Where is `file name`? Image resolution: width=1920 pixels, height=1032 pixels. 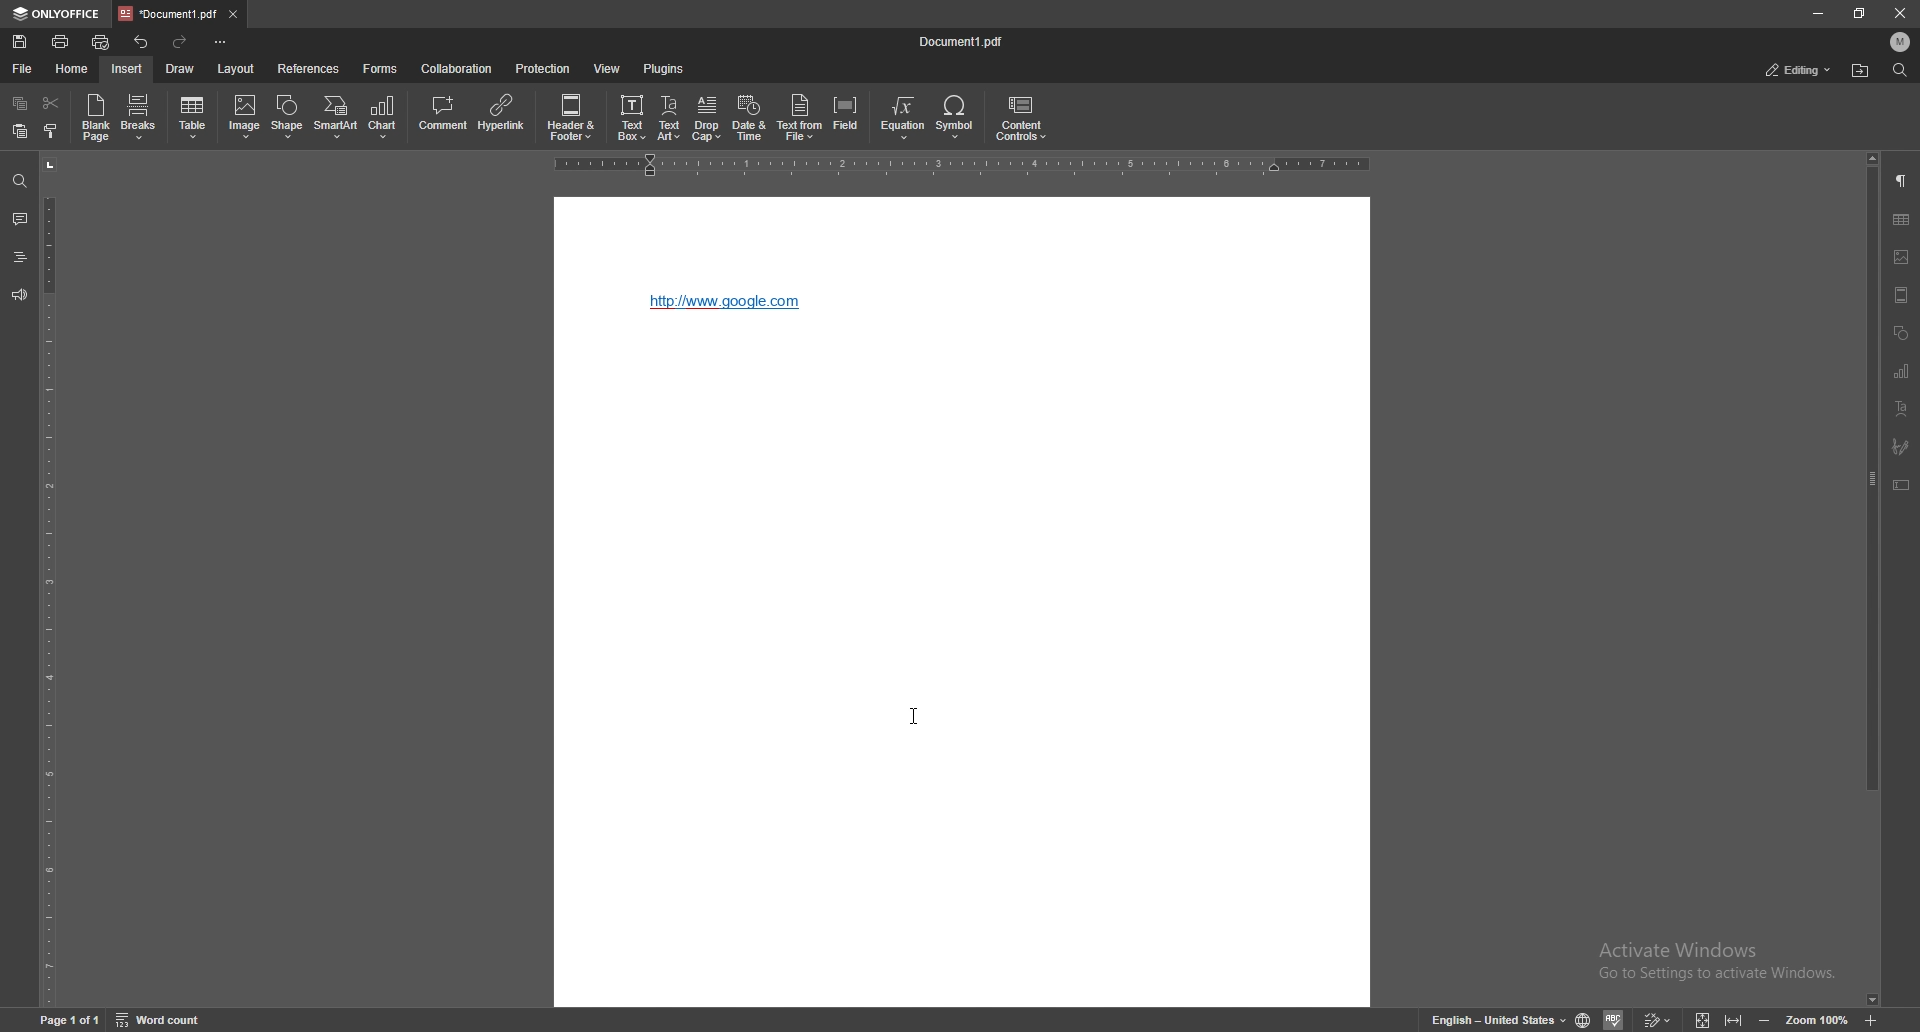 file name is located at coordinates (961, 41).